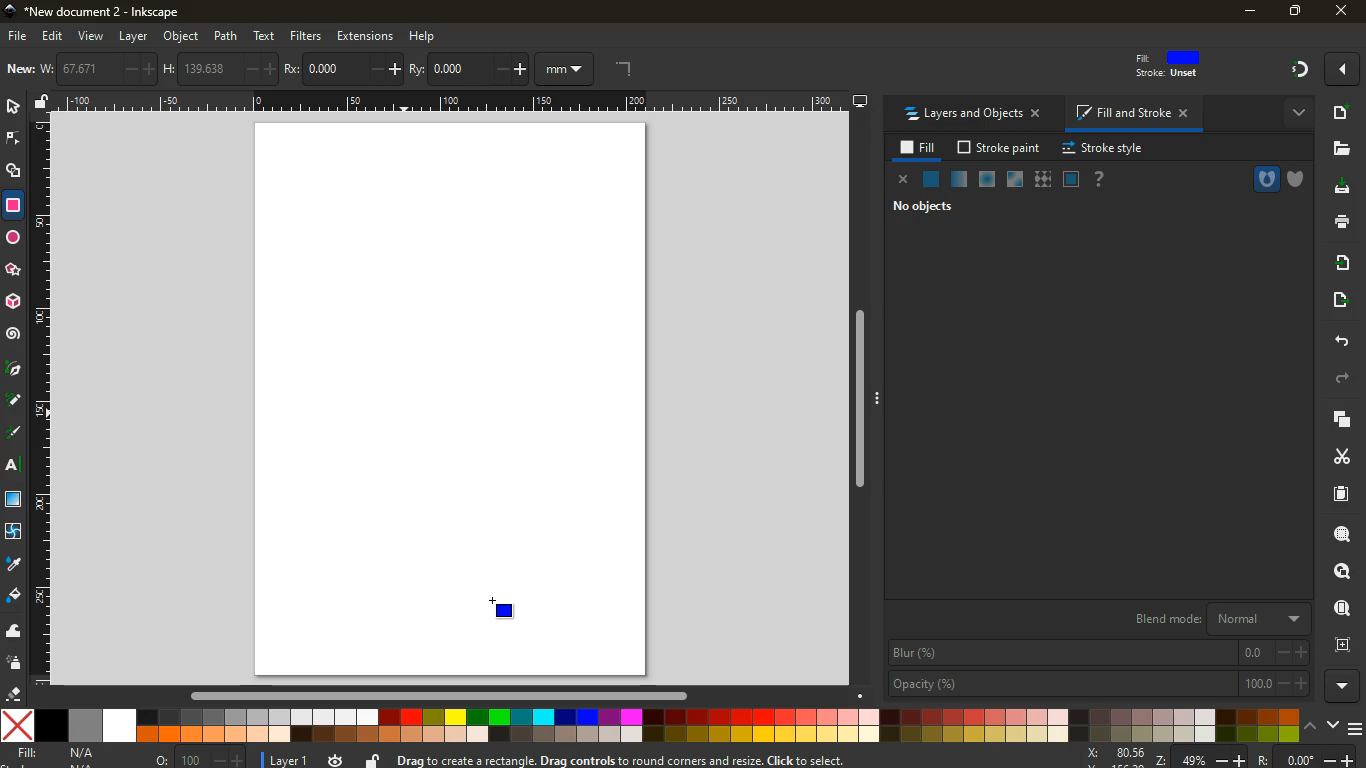 Image resolution: width=1366 pixels, height=768 pixels. Describe the element at coordinates (15, 173) in the screenshot. I see `shapes` at that location.